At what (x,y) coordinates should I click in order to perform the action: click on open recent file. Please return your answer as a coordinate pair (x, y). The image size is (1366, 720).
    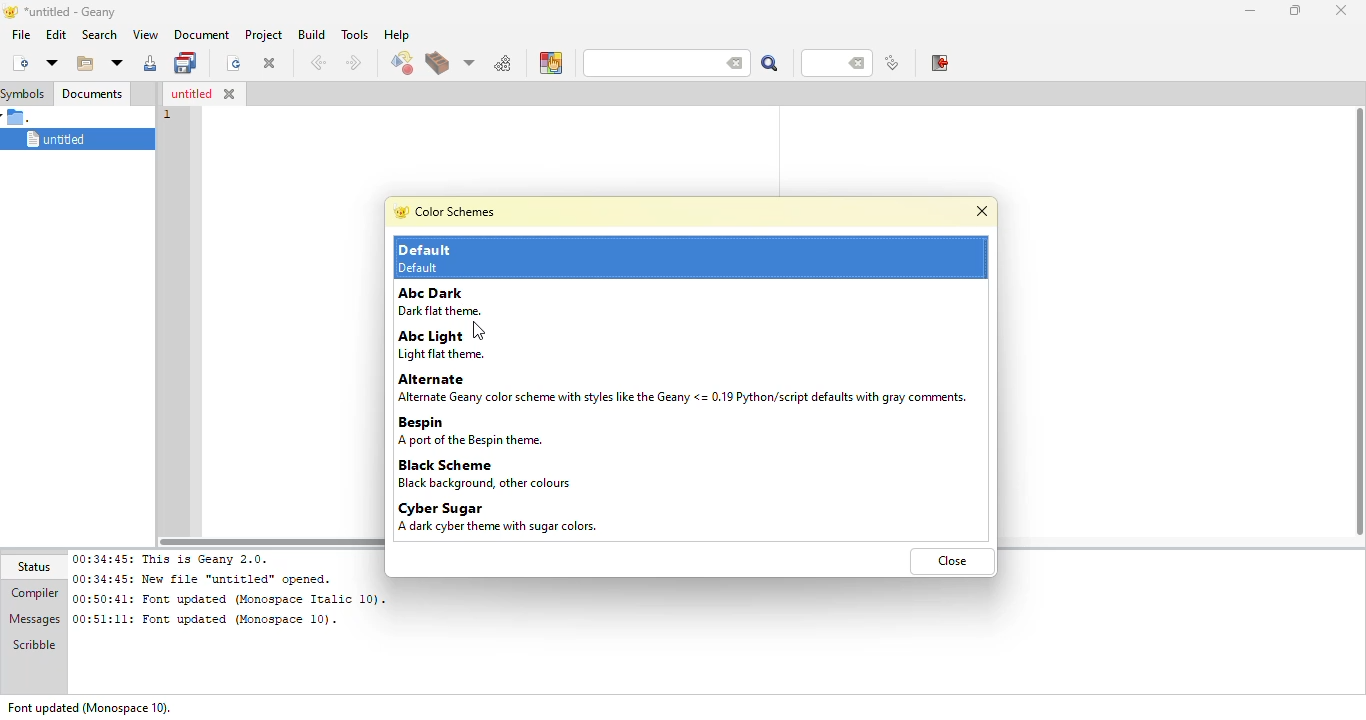
    Looking at the image, I should click on (115, 63).